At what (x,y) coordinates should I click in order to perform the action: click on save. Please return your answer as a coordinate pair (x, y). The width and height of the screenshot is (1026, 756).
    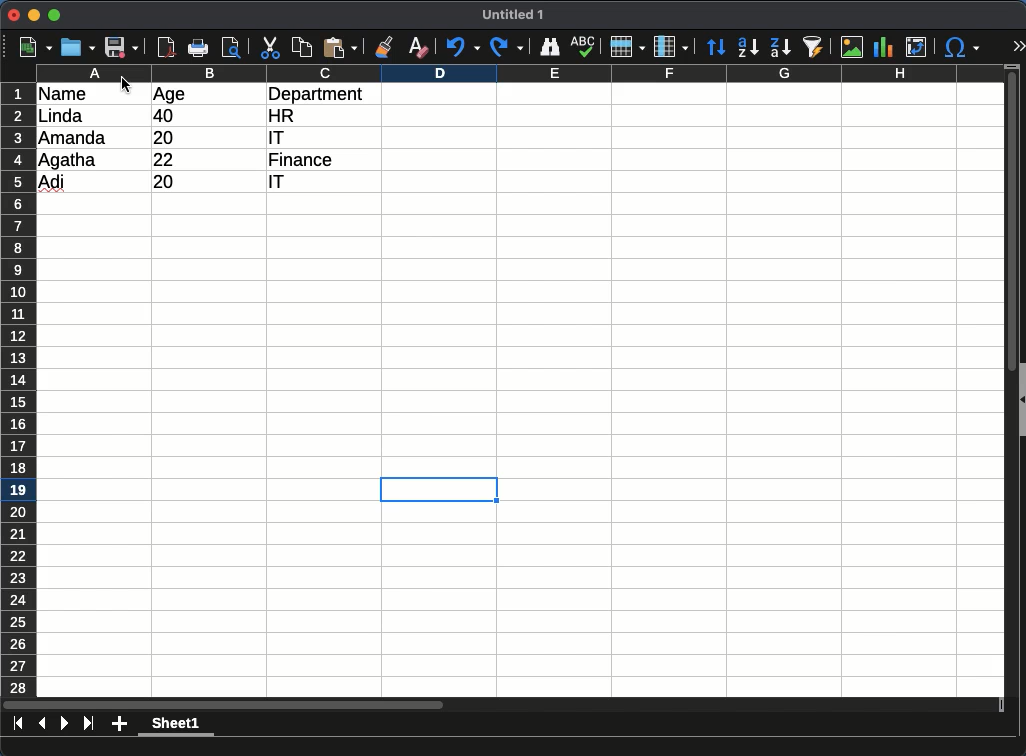
    Looking at the image, I should click on (122, 47).